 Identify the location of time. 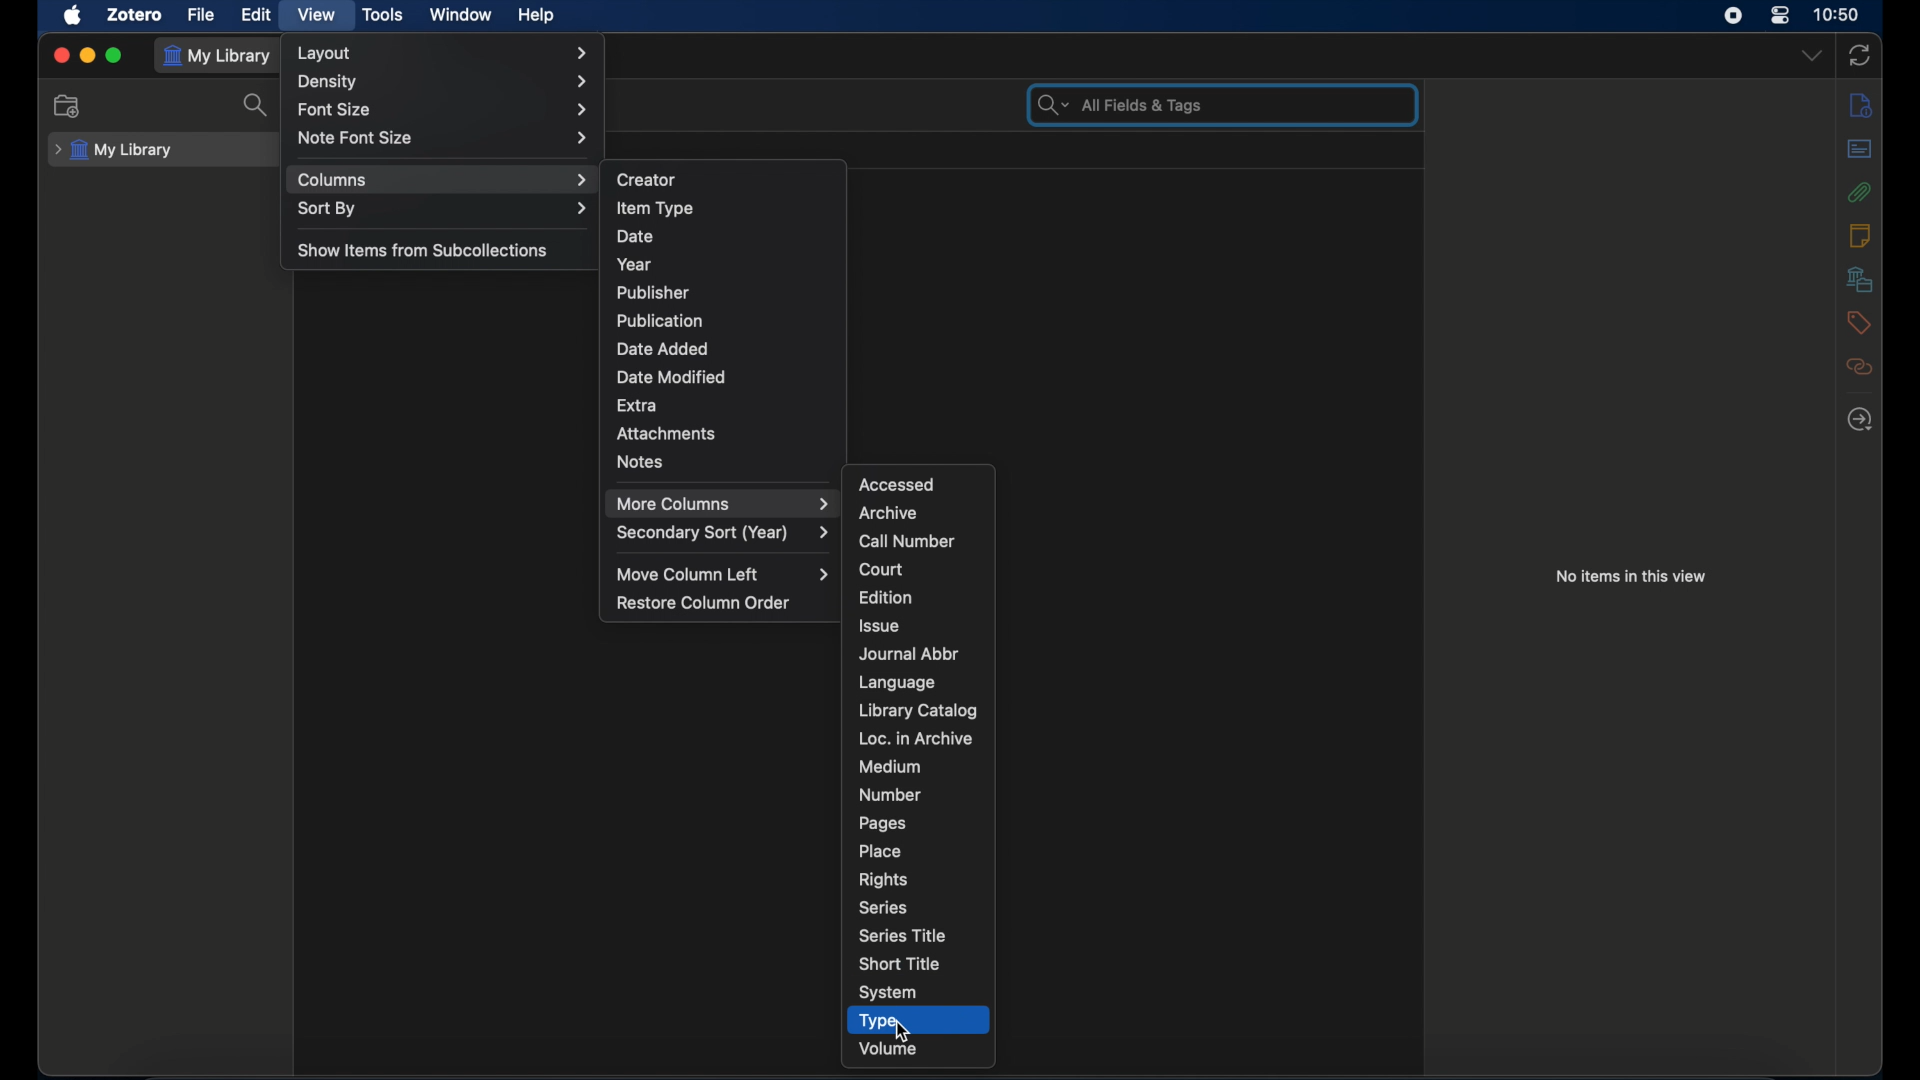
(1837, 14).